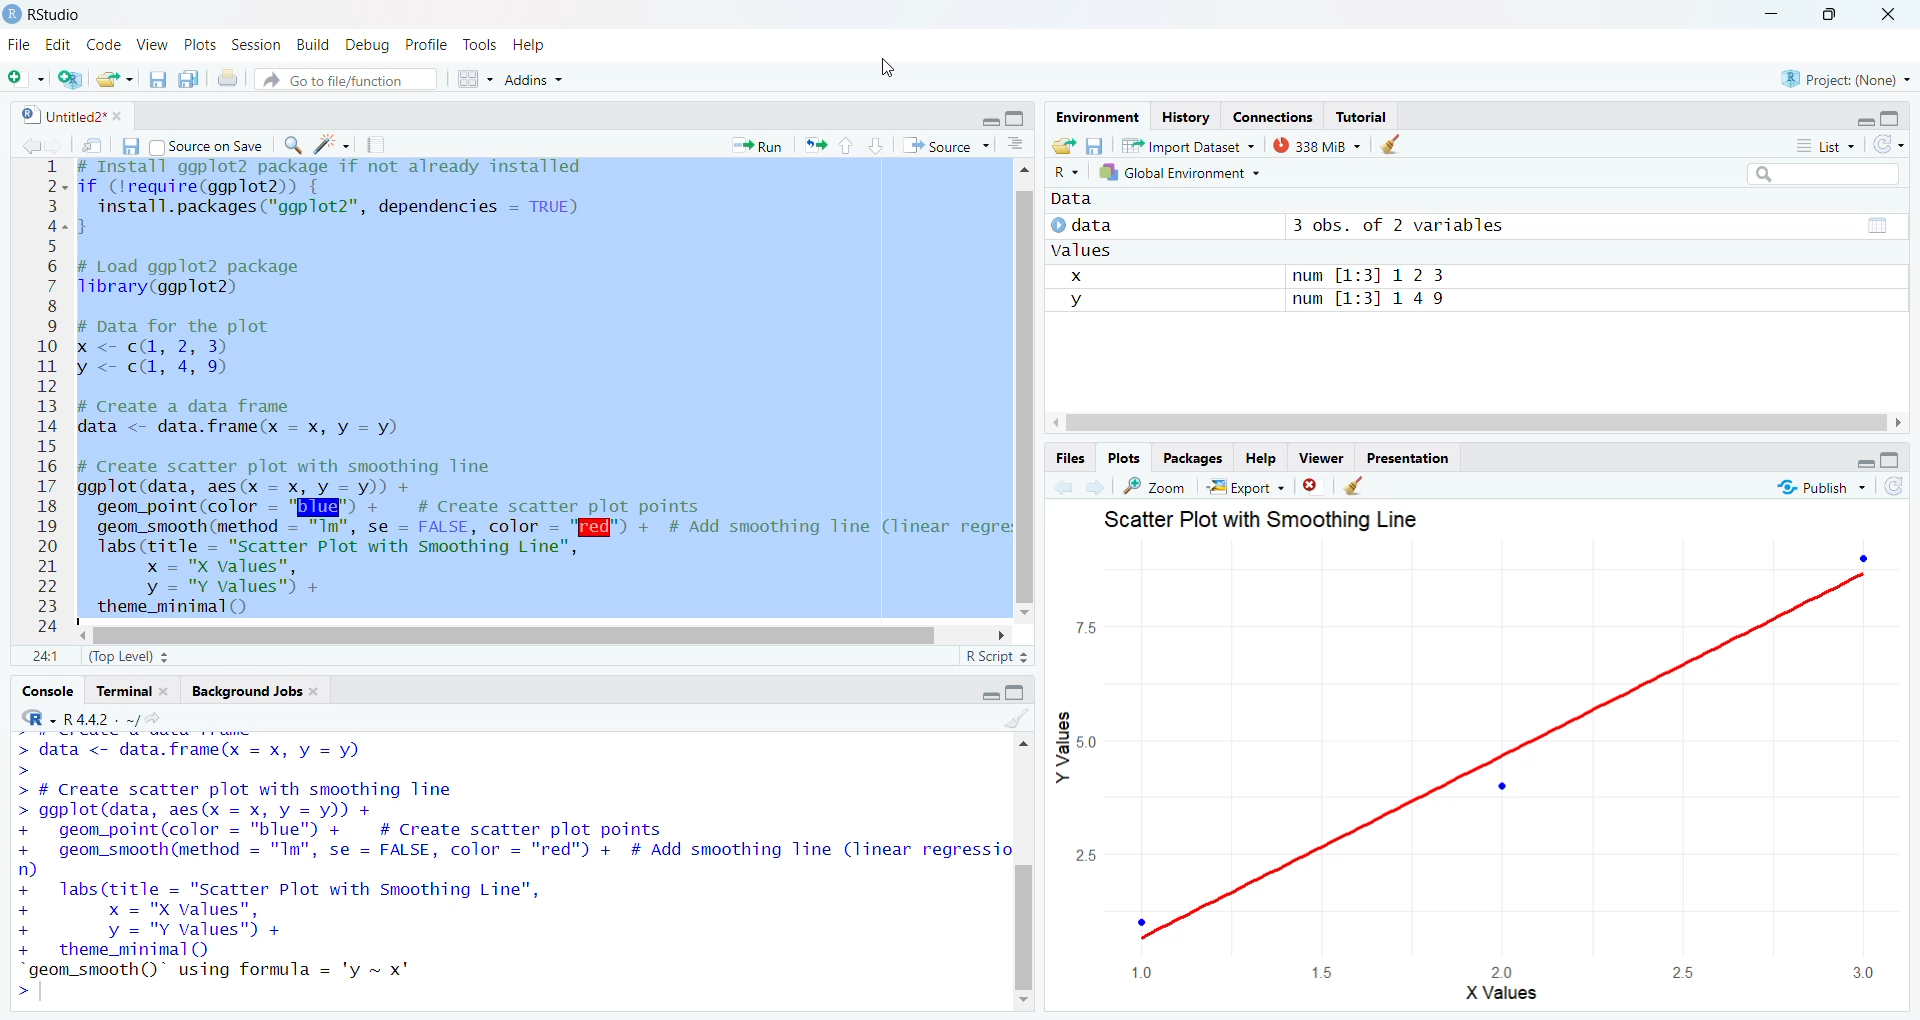  I want to click on find/replace, so click(292, 145).